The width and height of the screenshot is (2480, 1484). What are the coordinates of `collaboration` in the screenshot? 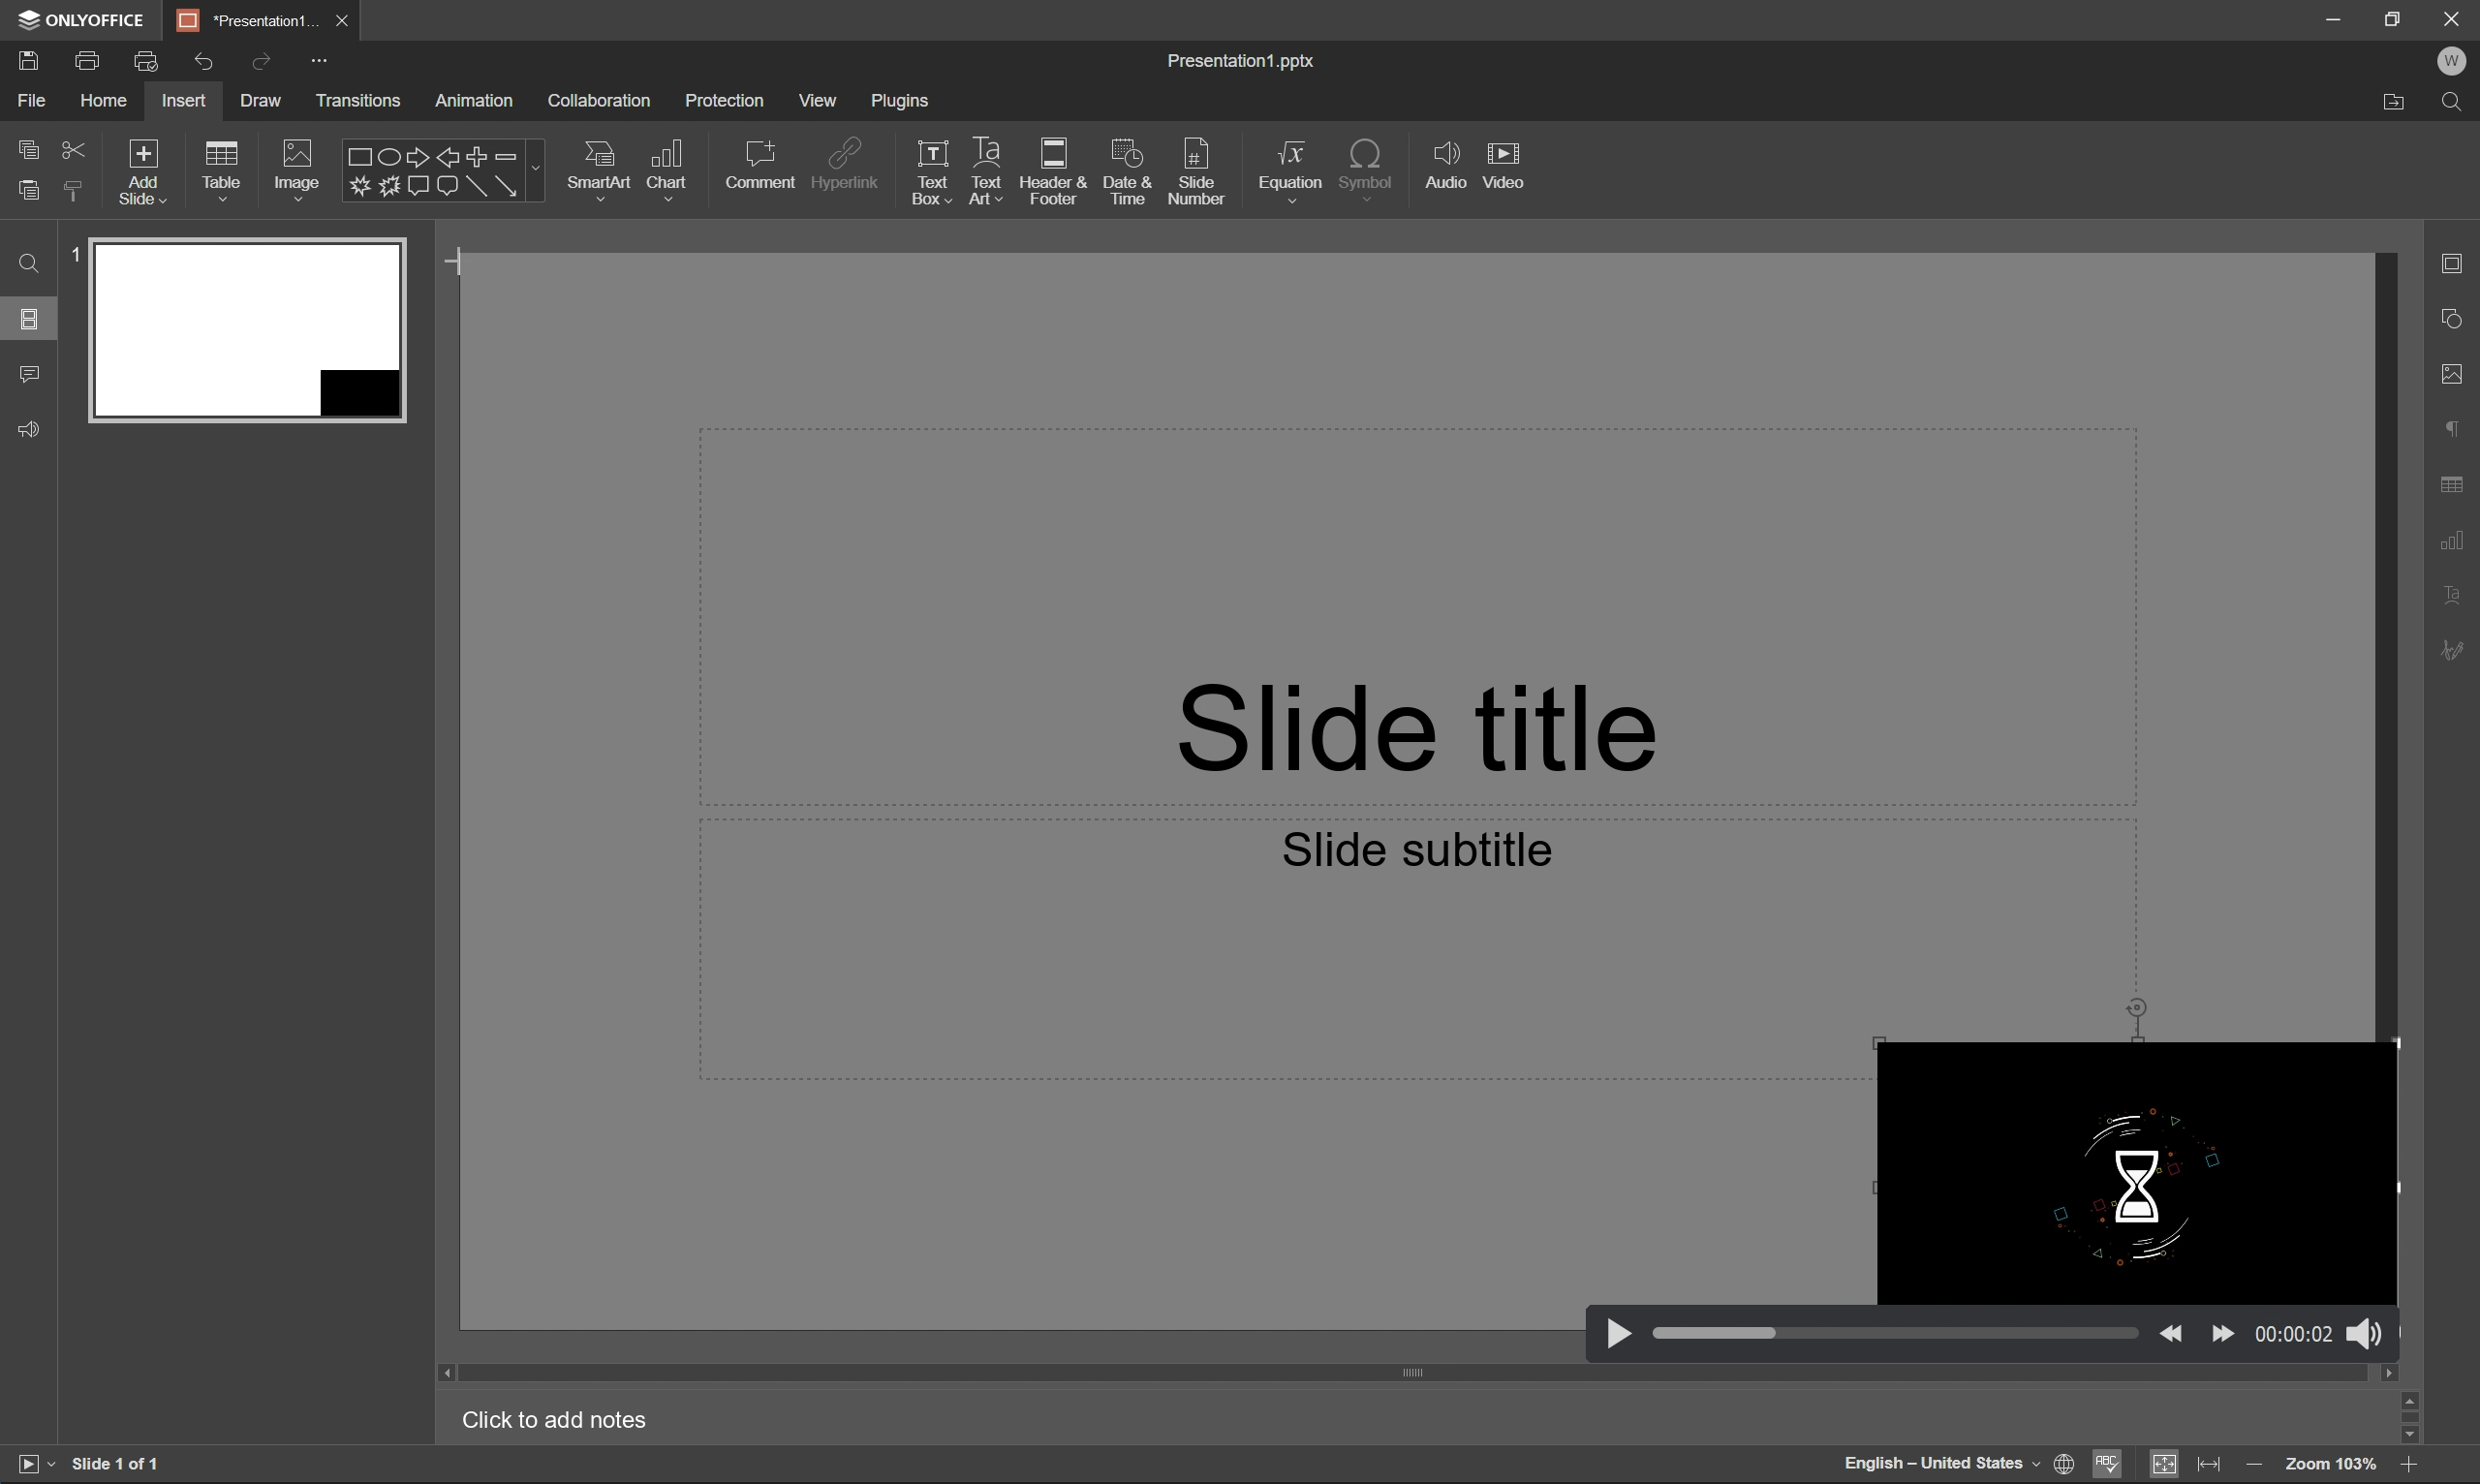 It's located at (603, 100).